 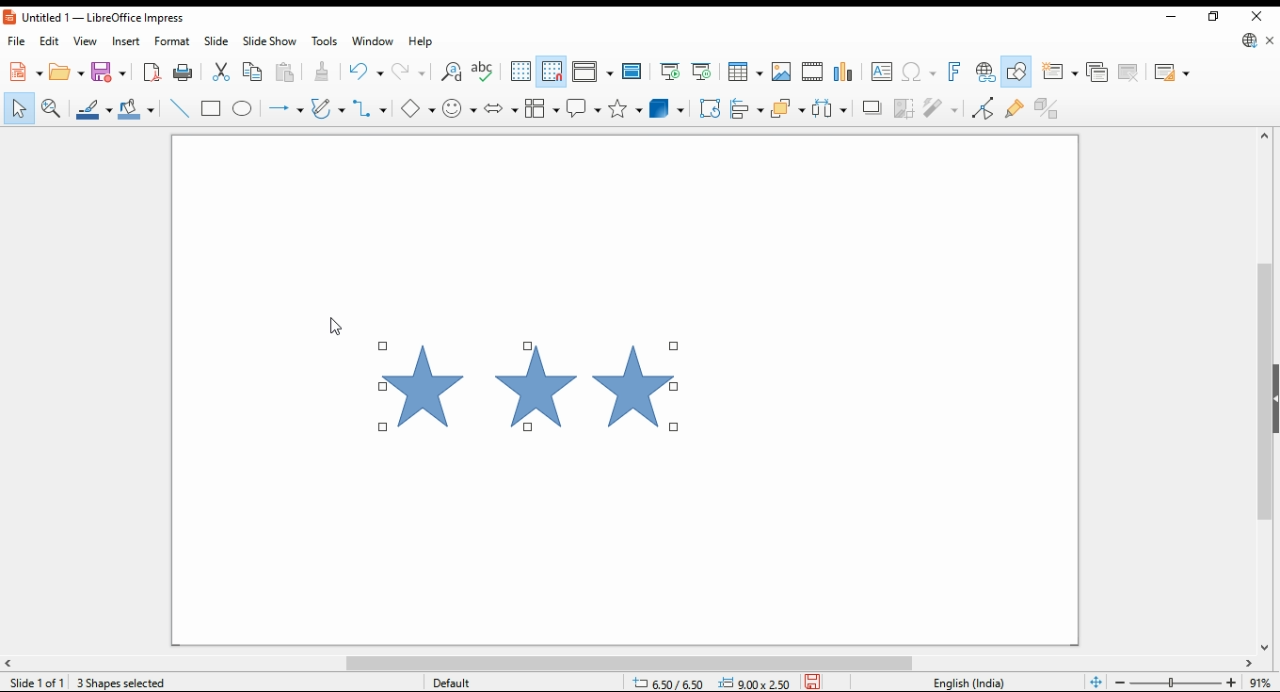 I want to click on insert line, so click(x=179, y=109).